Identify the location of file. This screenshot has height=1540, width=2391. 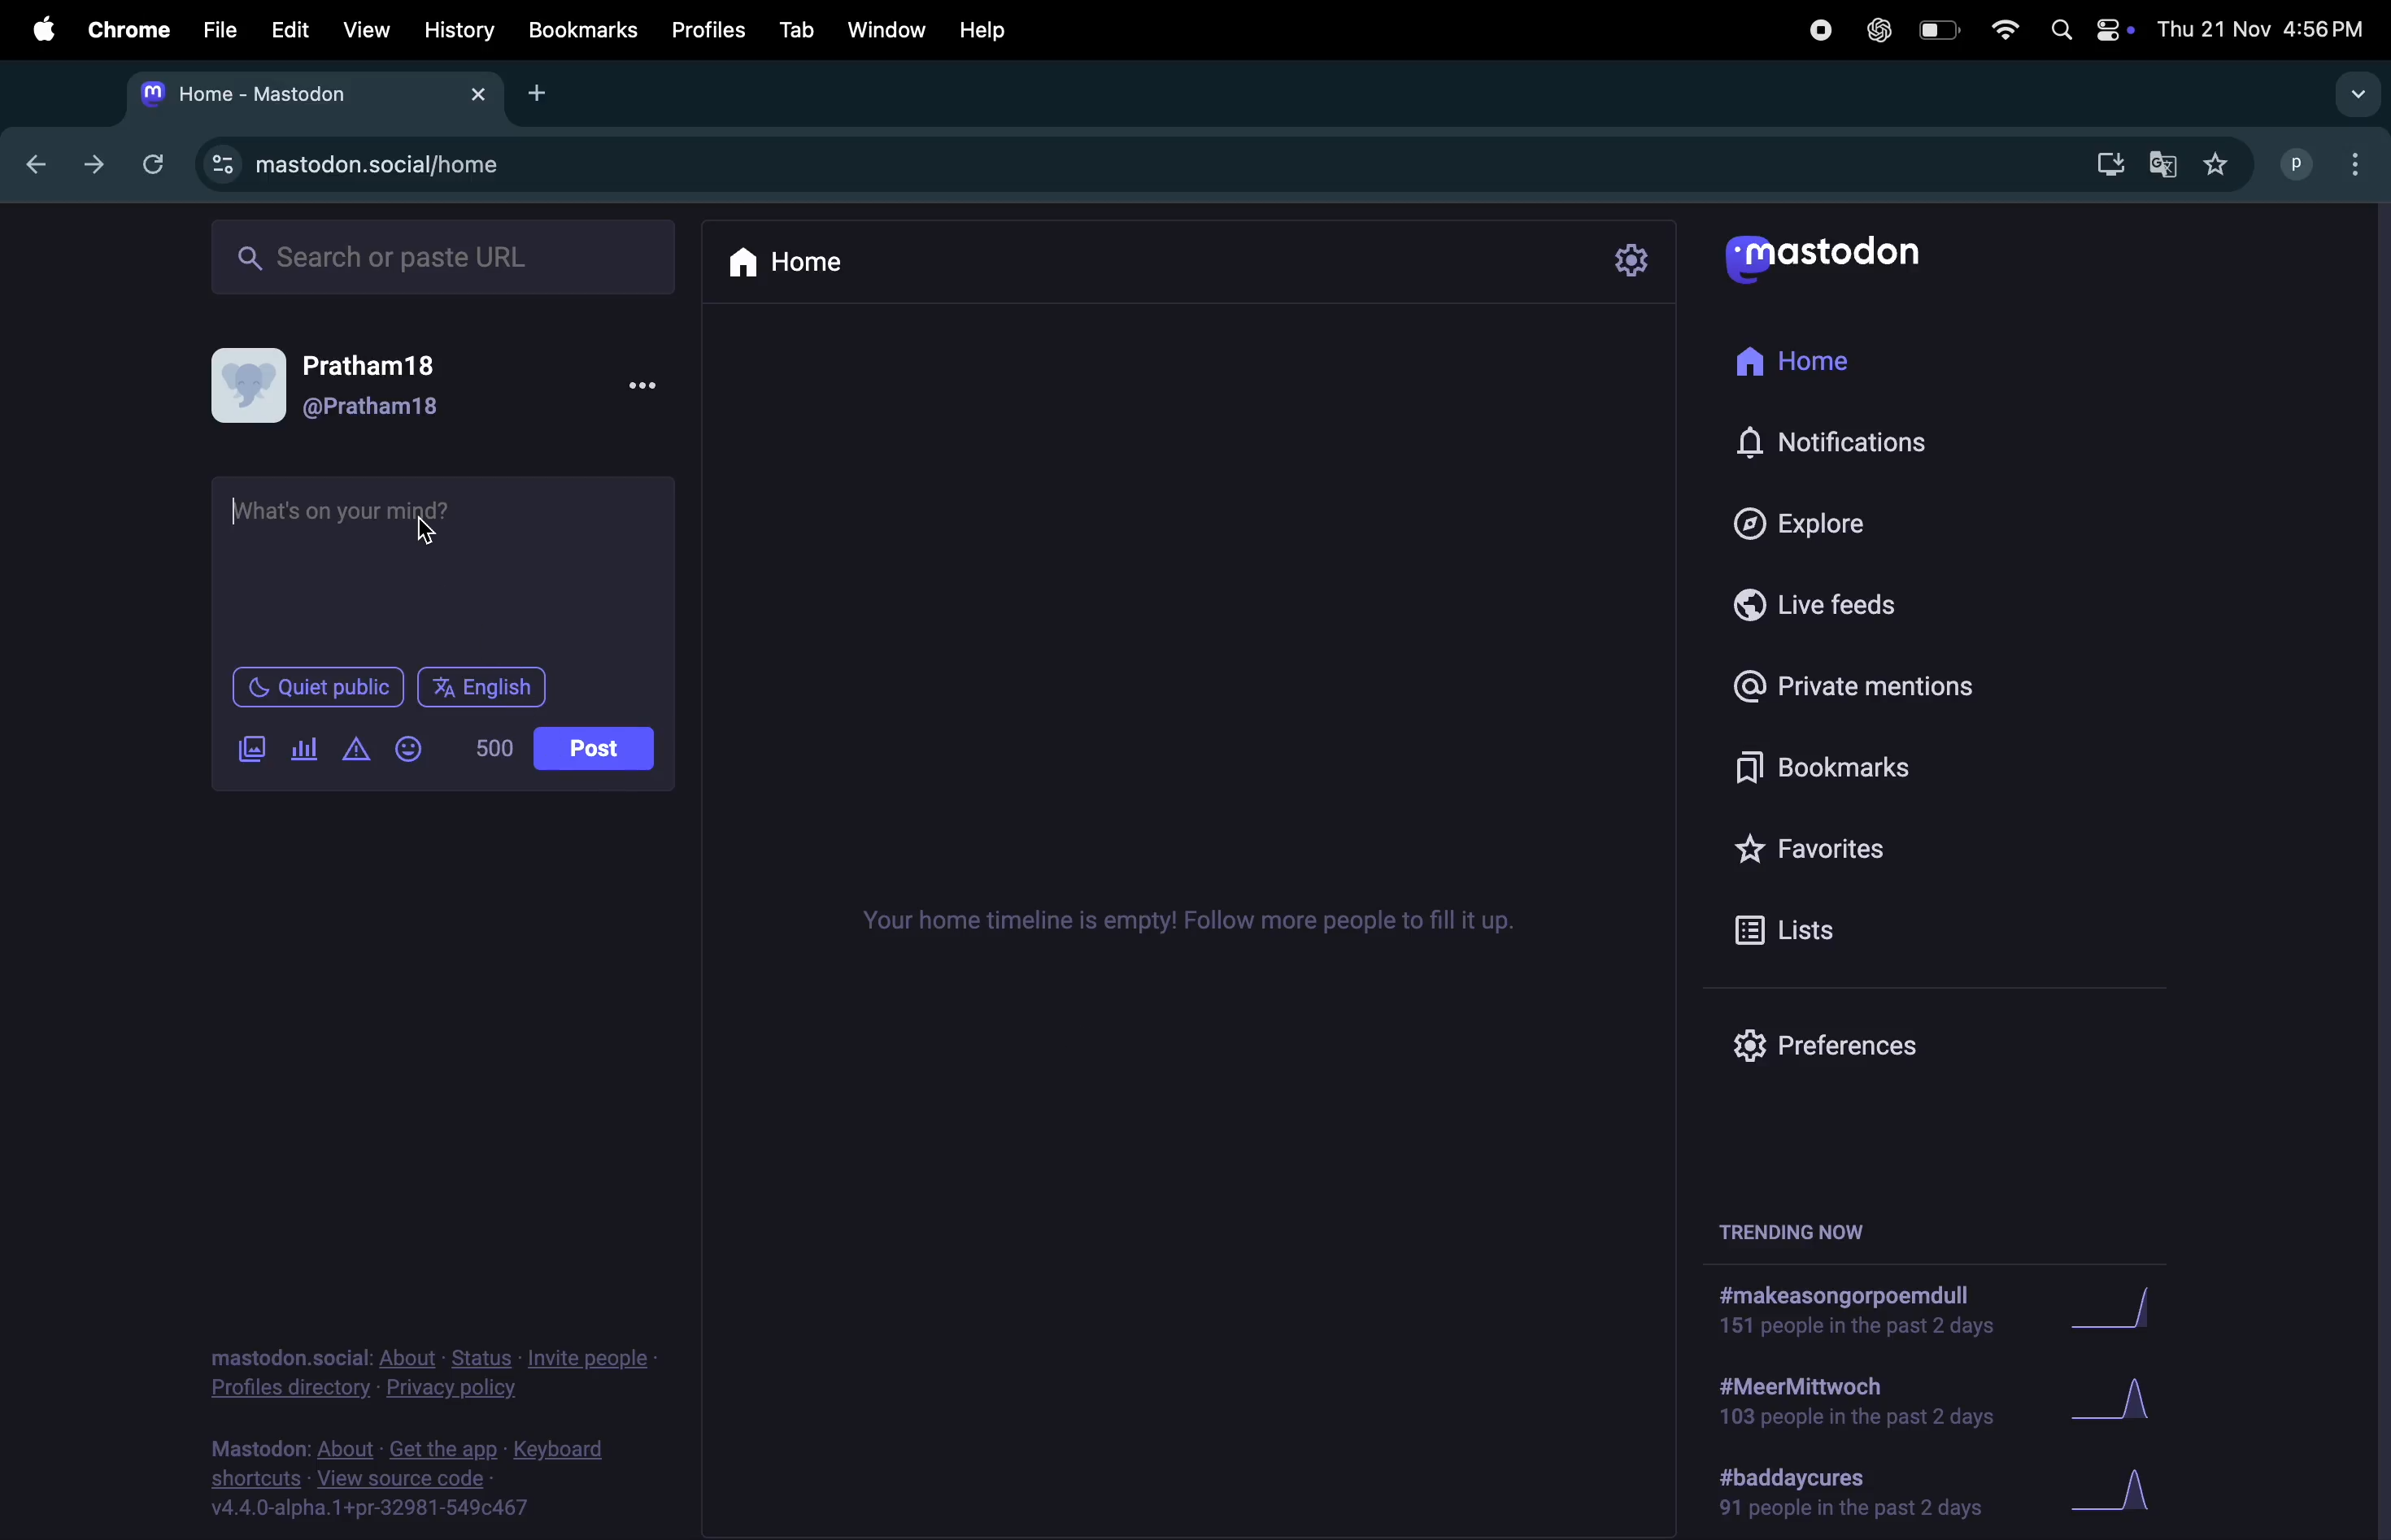
(213, 31).